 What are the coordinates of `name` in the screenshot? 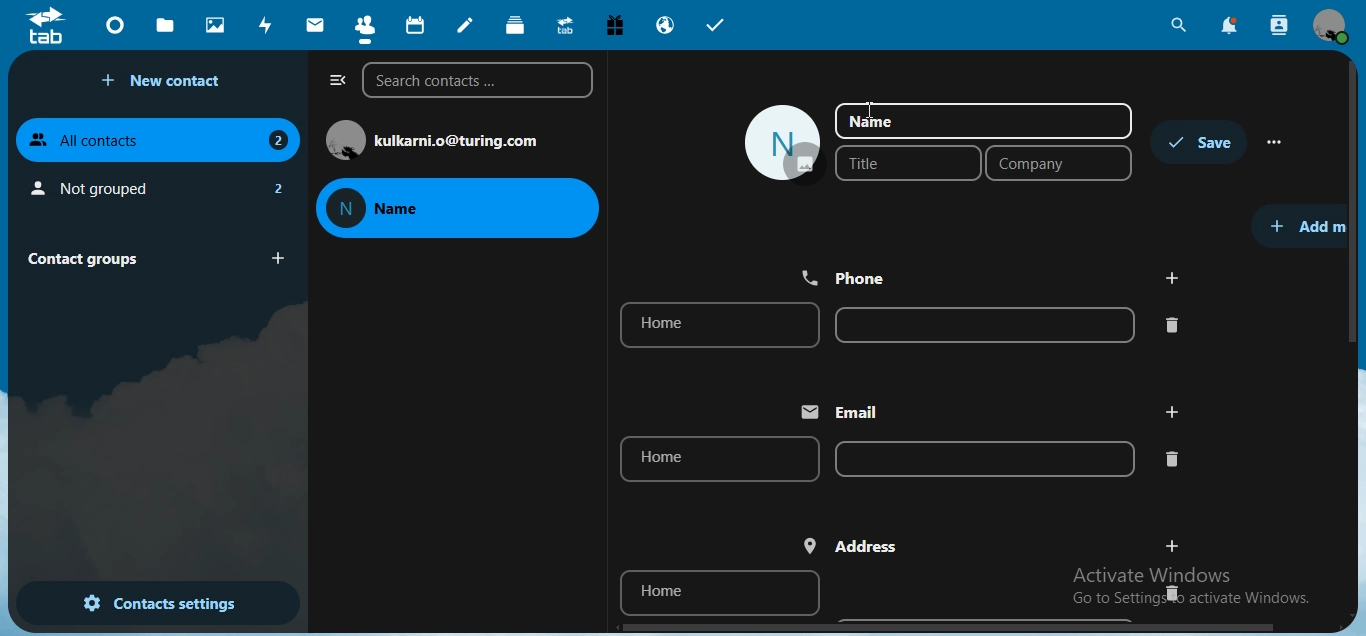 It's located at (983, 121).